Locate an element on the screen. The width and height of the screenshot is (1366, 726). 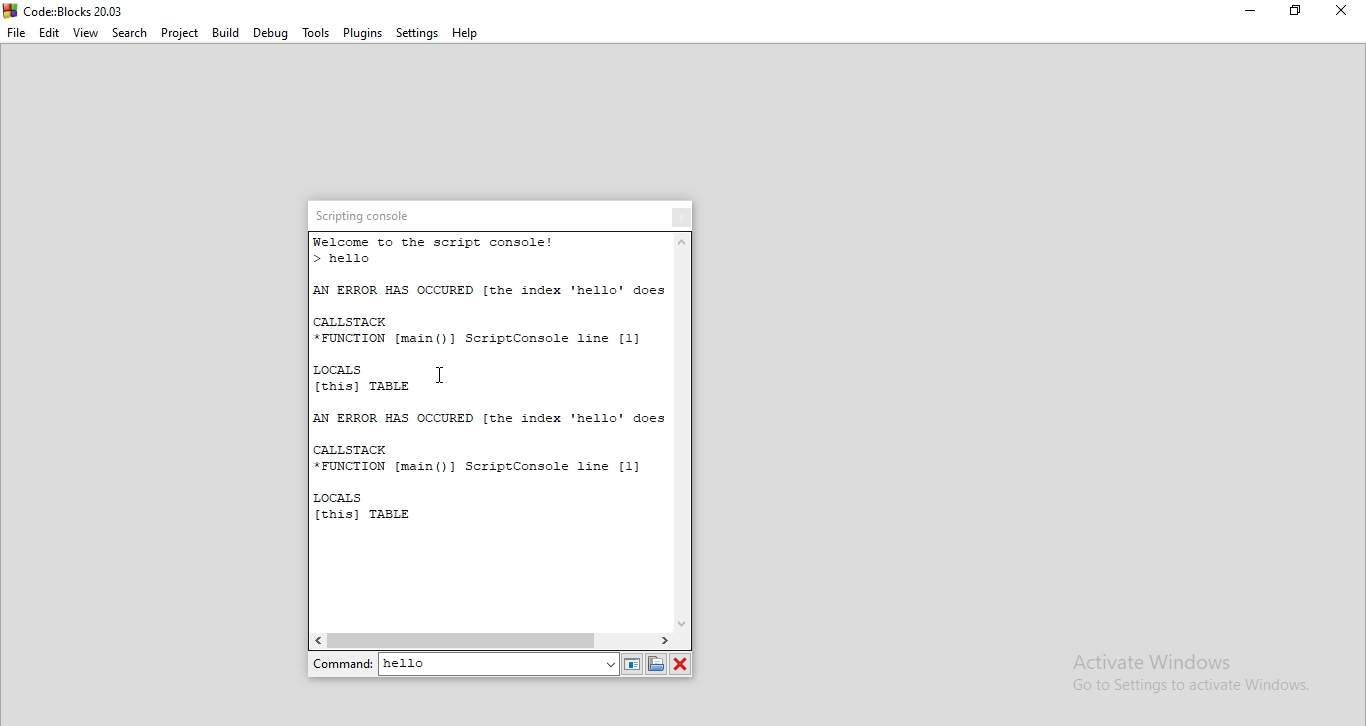
Build  is located at coordinates (227, 33).